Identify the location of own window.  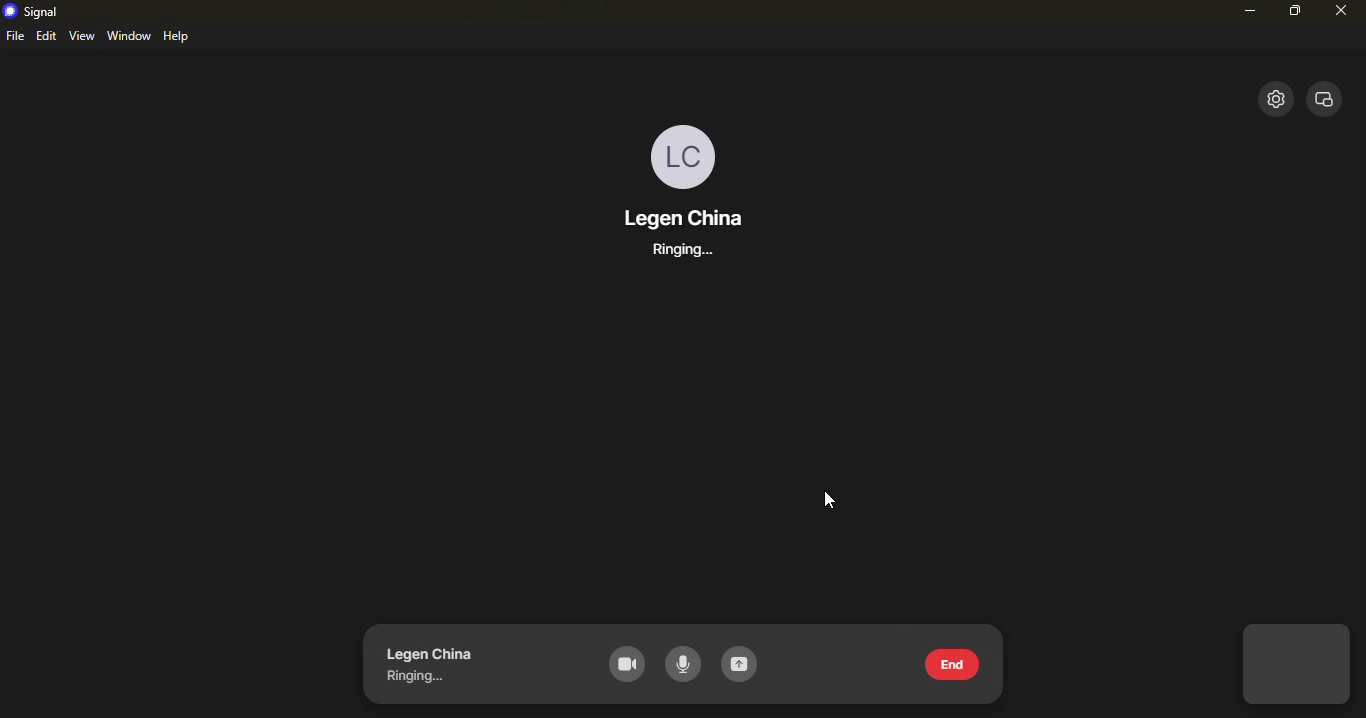
(1296, 666).